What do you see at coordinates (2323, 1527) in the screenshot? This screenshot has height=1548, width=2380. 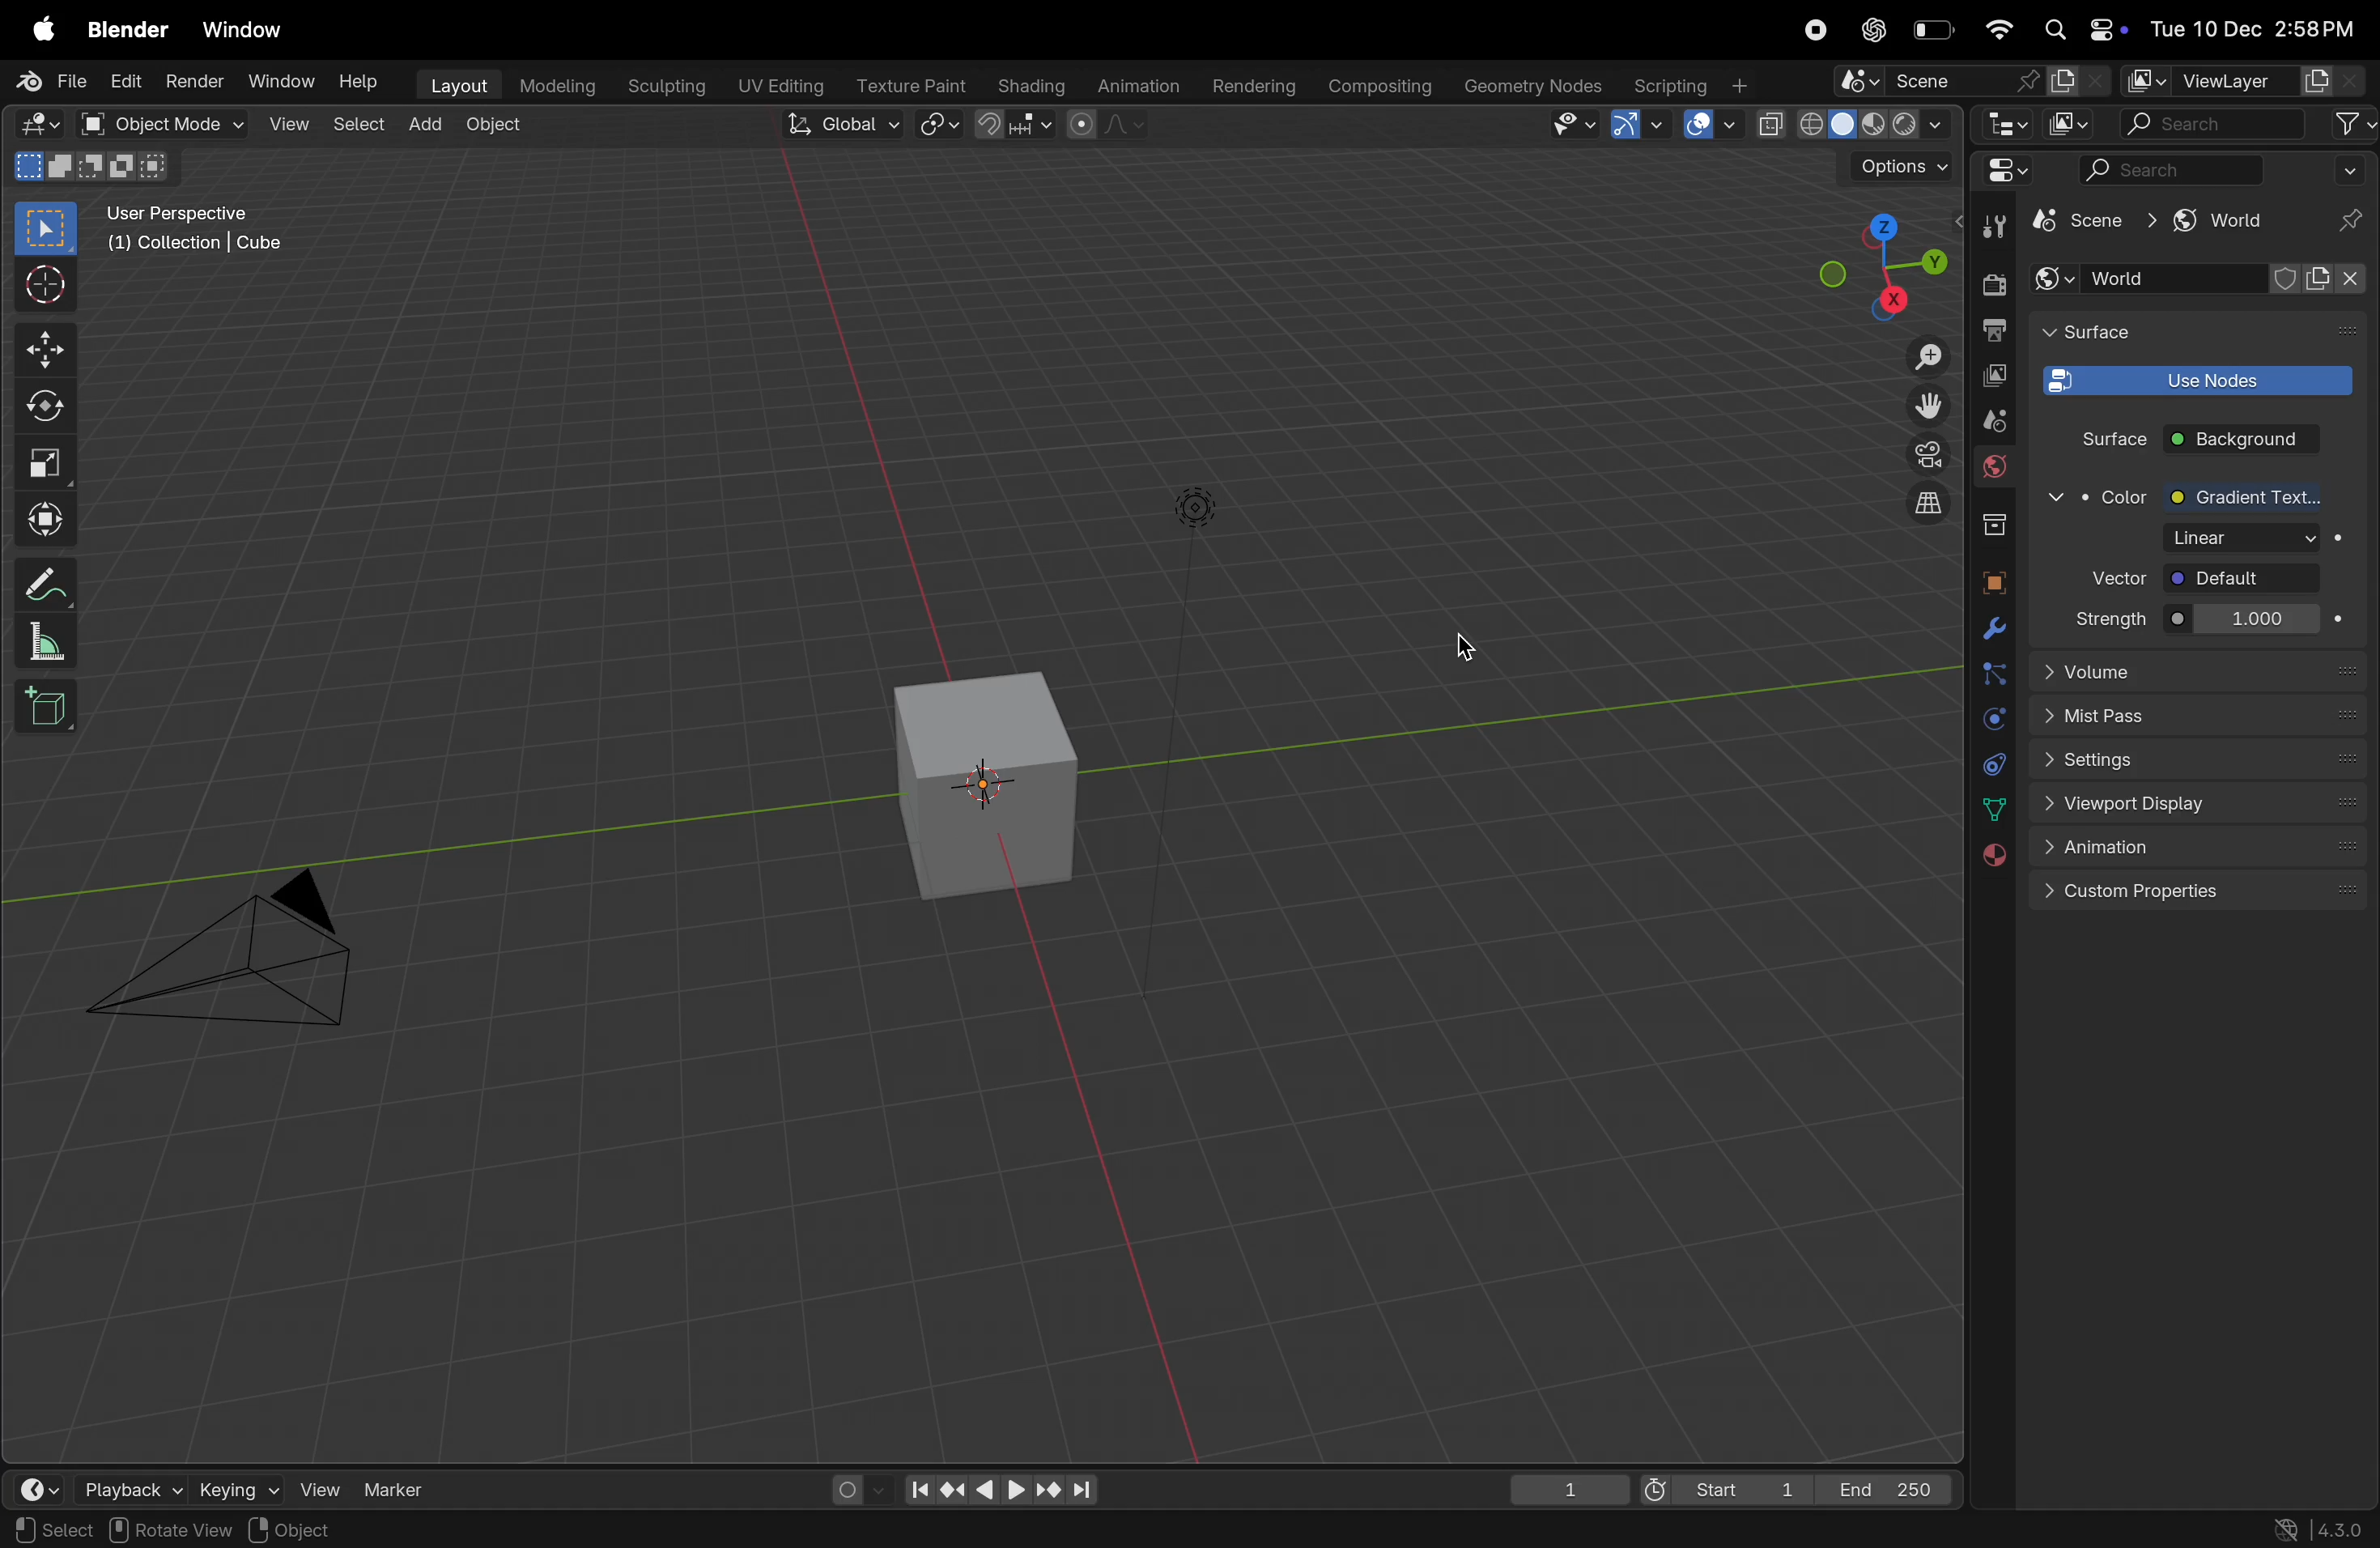 I see `Version` at bounding box center [2323, 1527].